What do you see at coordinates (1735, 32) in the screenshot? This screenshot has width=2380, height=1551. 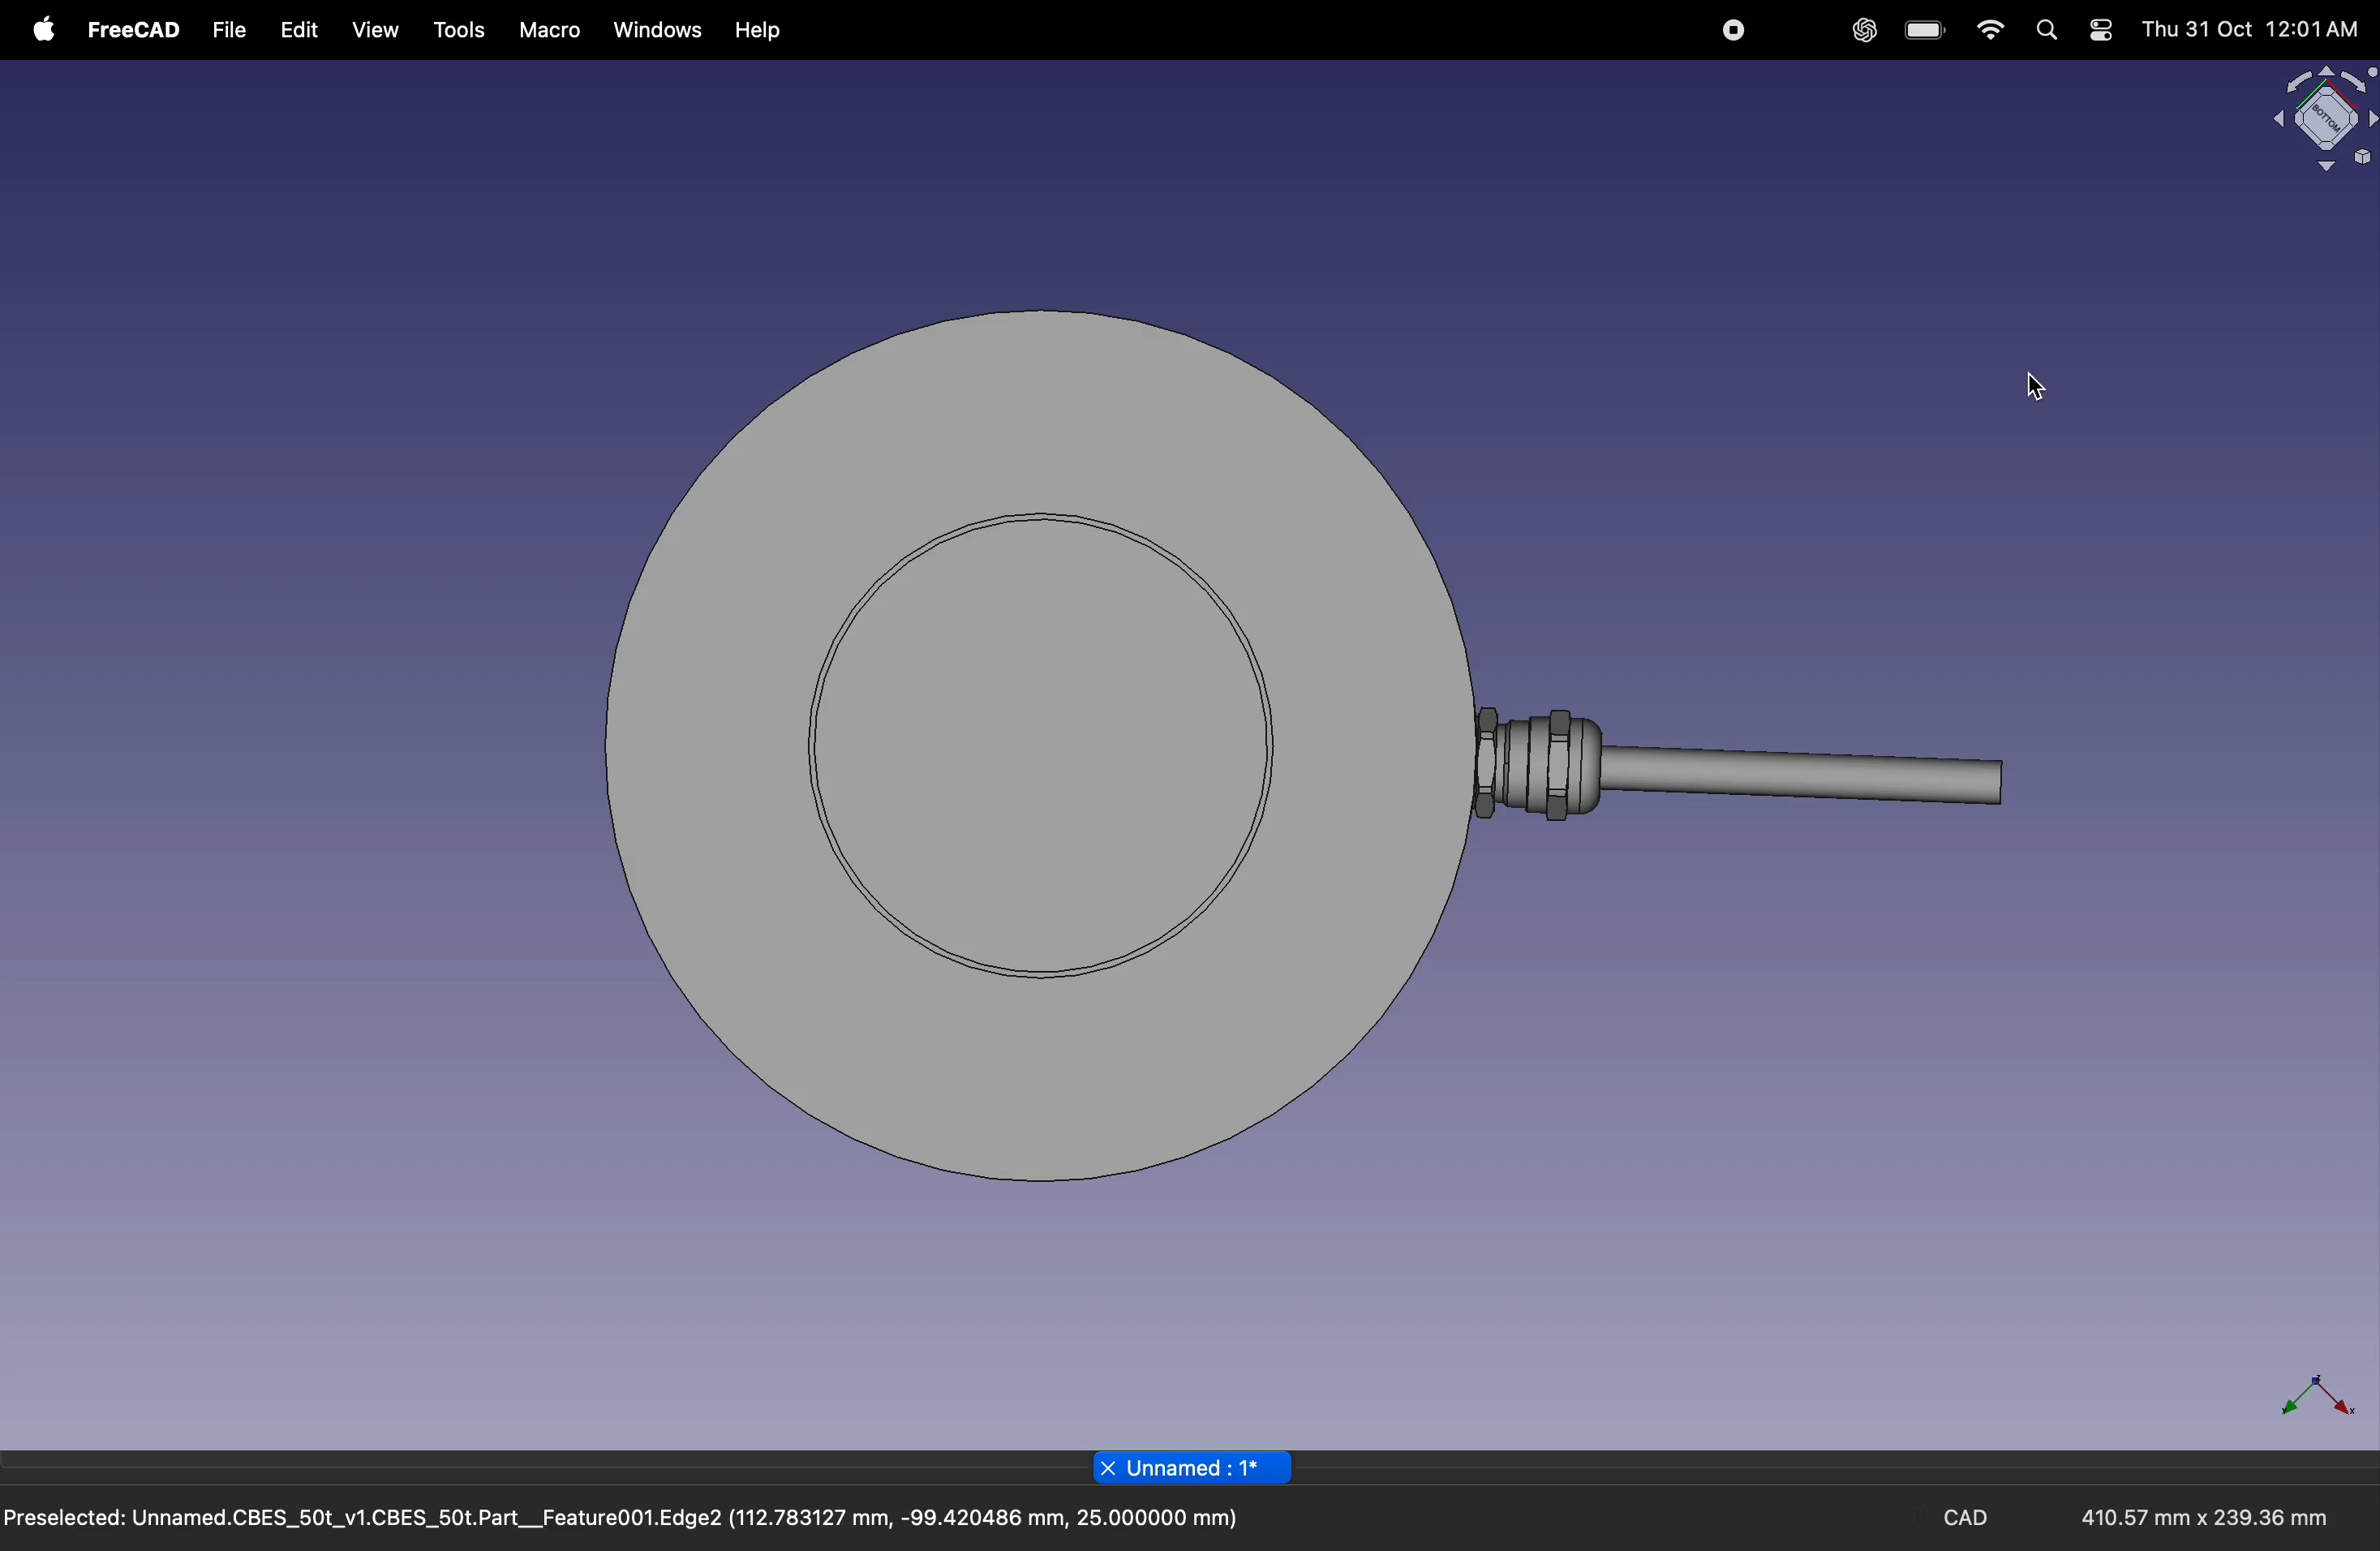 I see `record` at bounding box center [1735, 32].